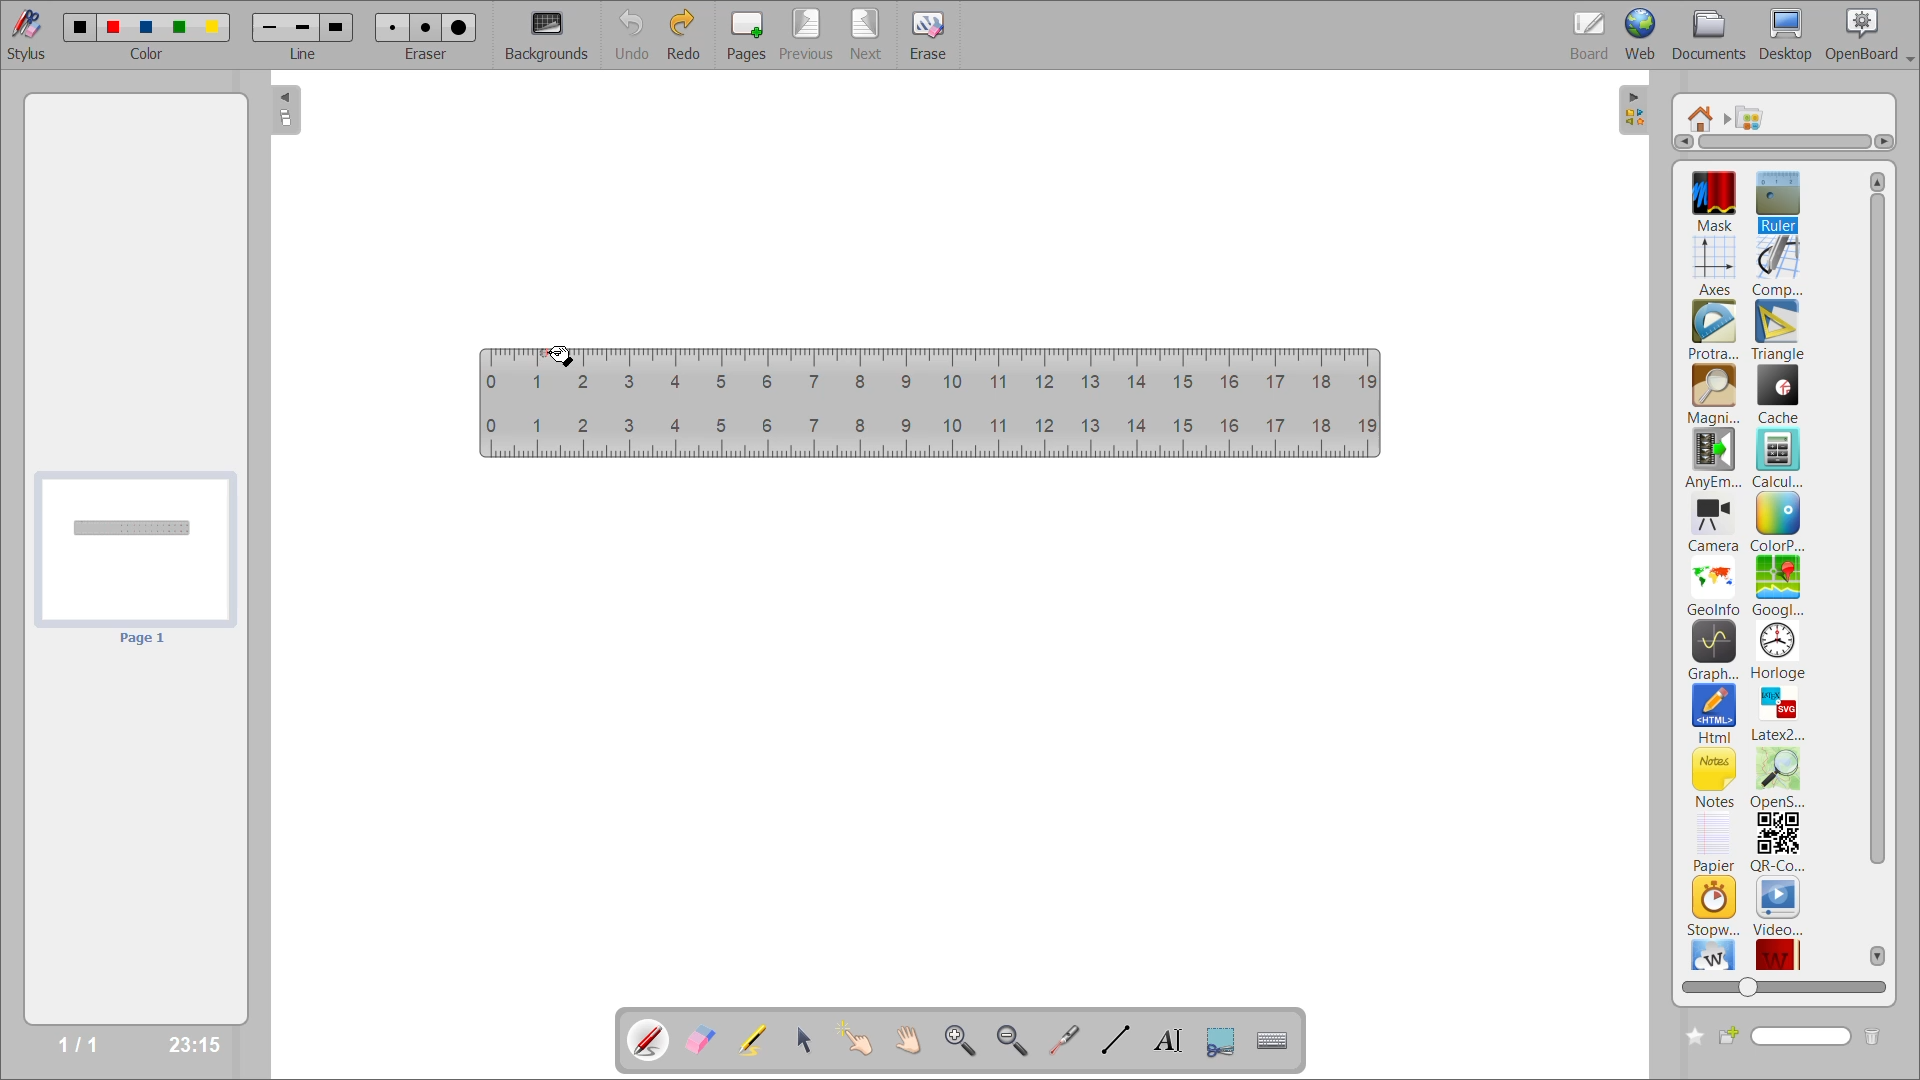 This screenshot has height=1080, width=1920. What do you see at coordinates (271, 29) in the screenshot?
I see `line 1` at bounding box center [271, 29].